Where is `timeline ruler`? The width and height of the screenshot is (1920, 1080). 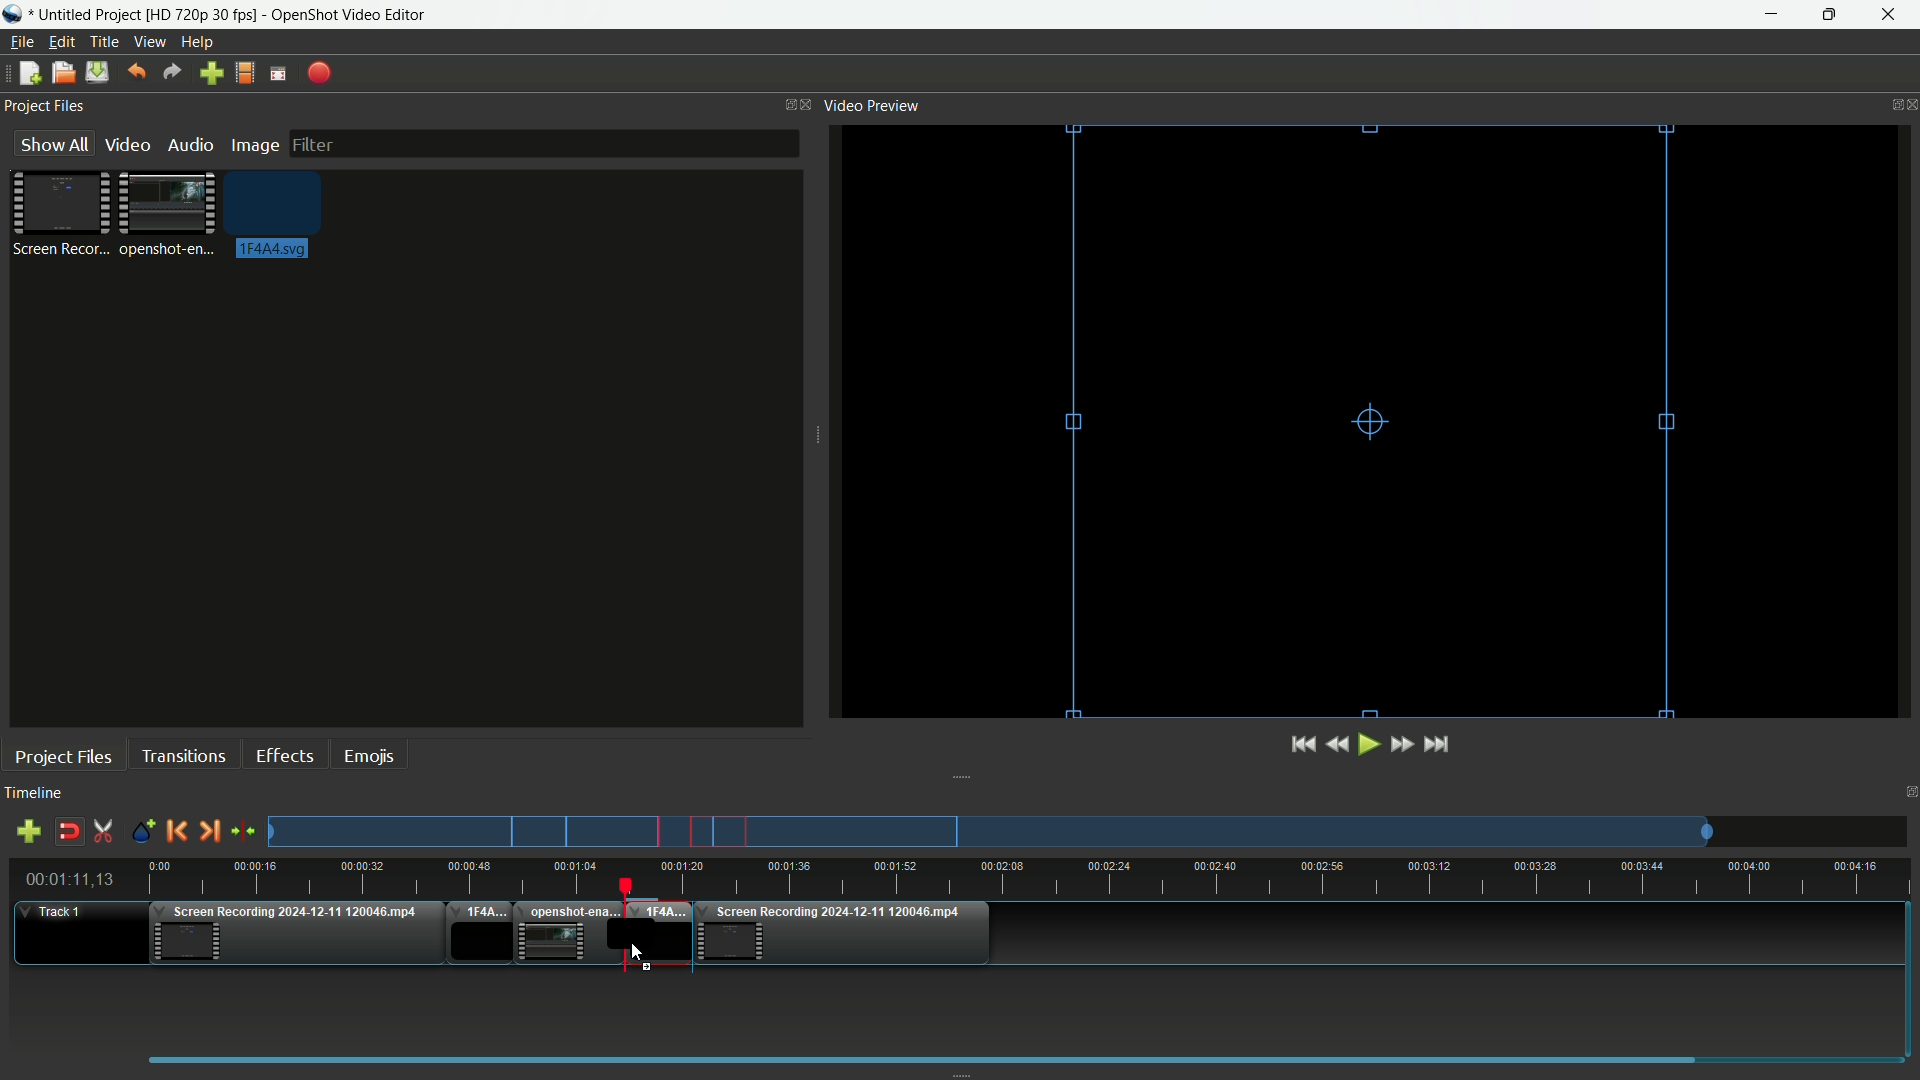 timeline ruler is located at coordinates (1030, 879).